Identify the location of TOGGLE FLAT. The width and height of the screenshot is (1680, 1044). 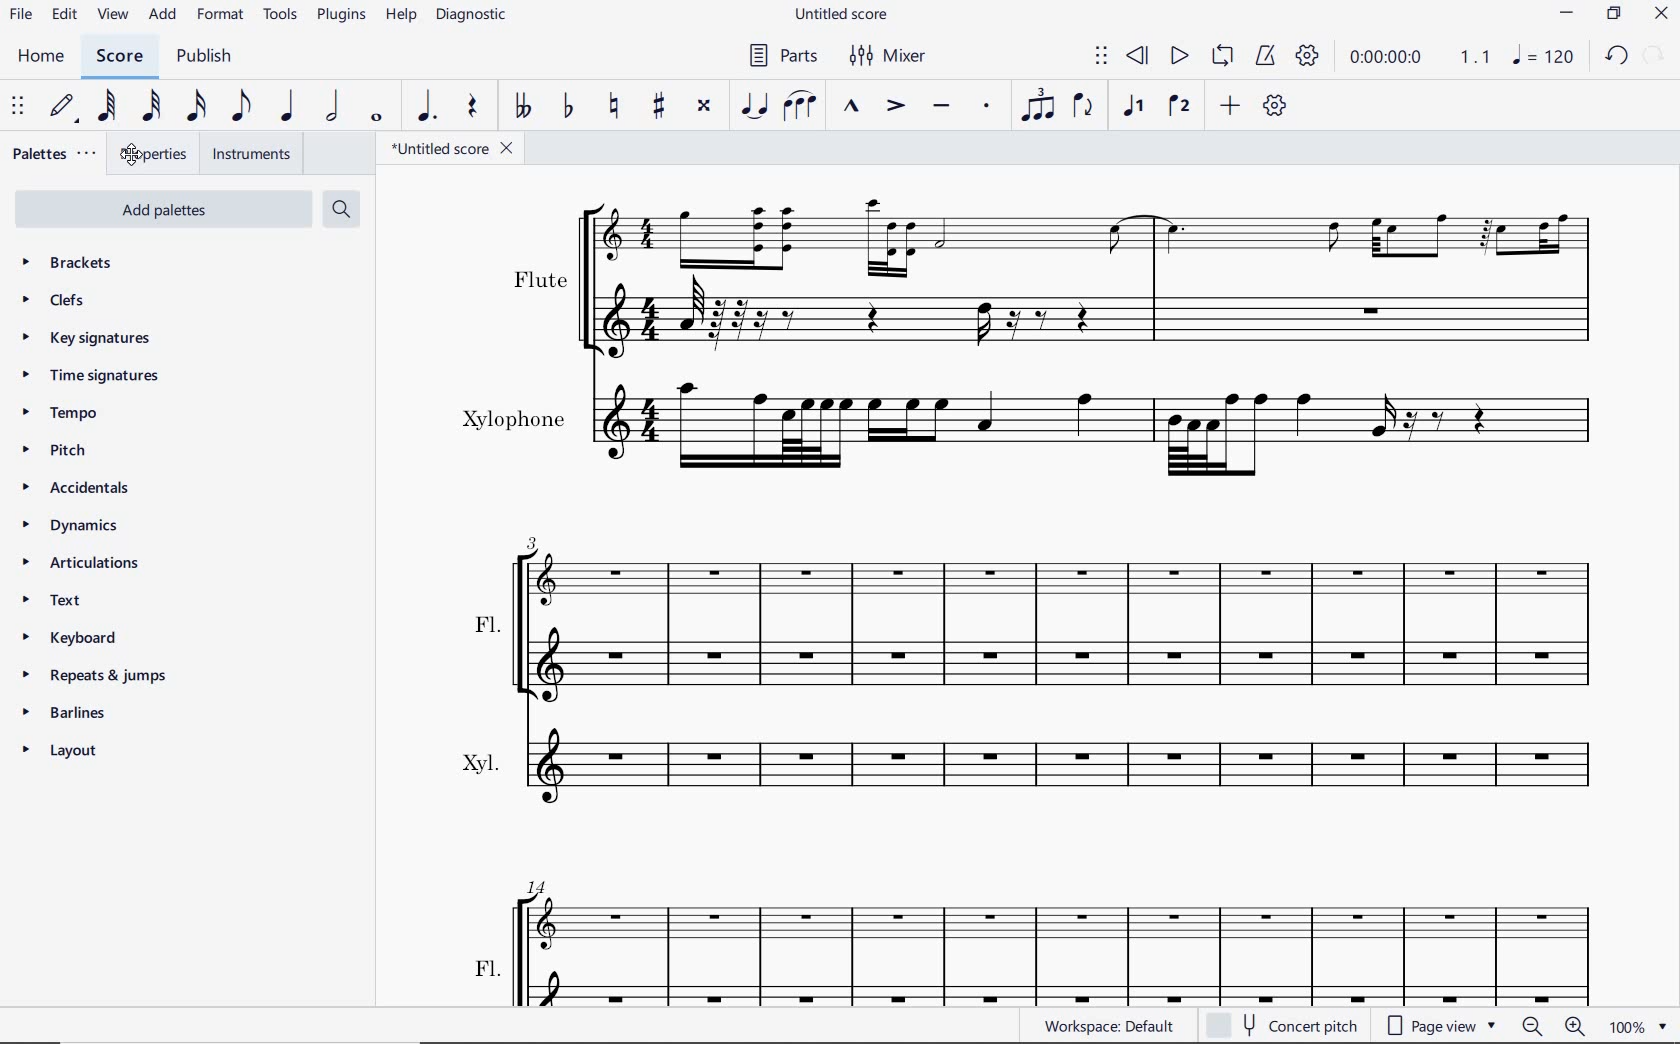
(569, 107).